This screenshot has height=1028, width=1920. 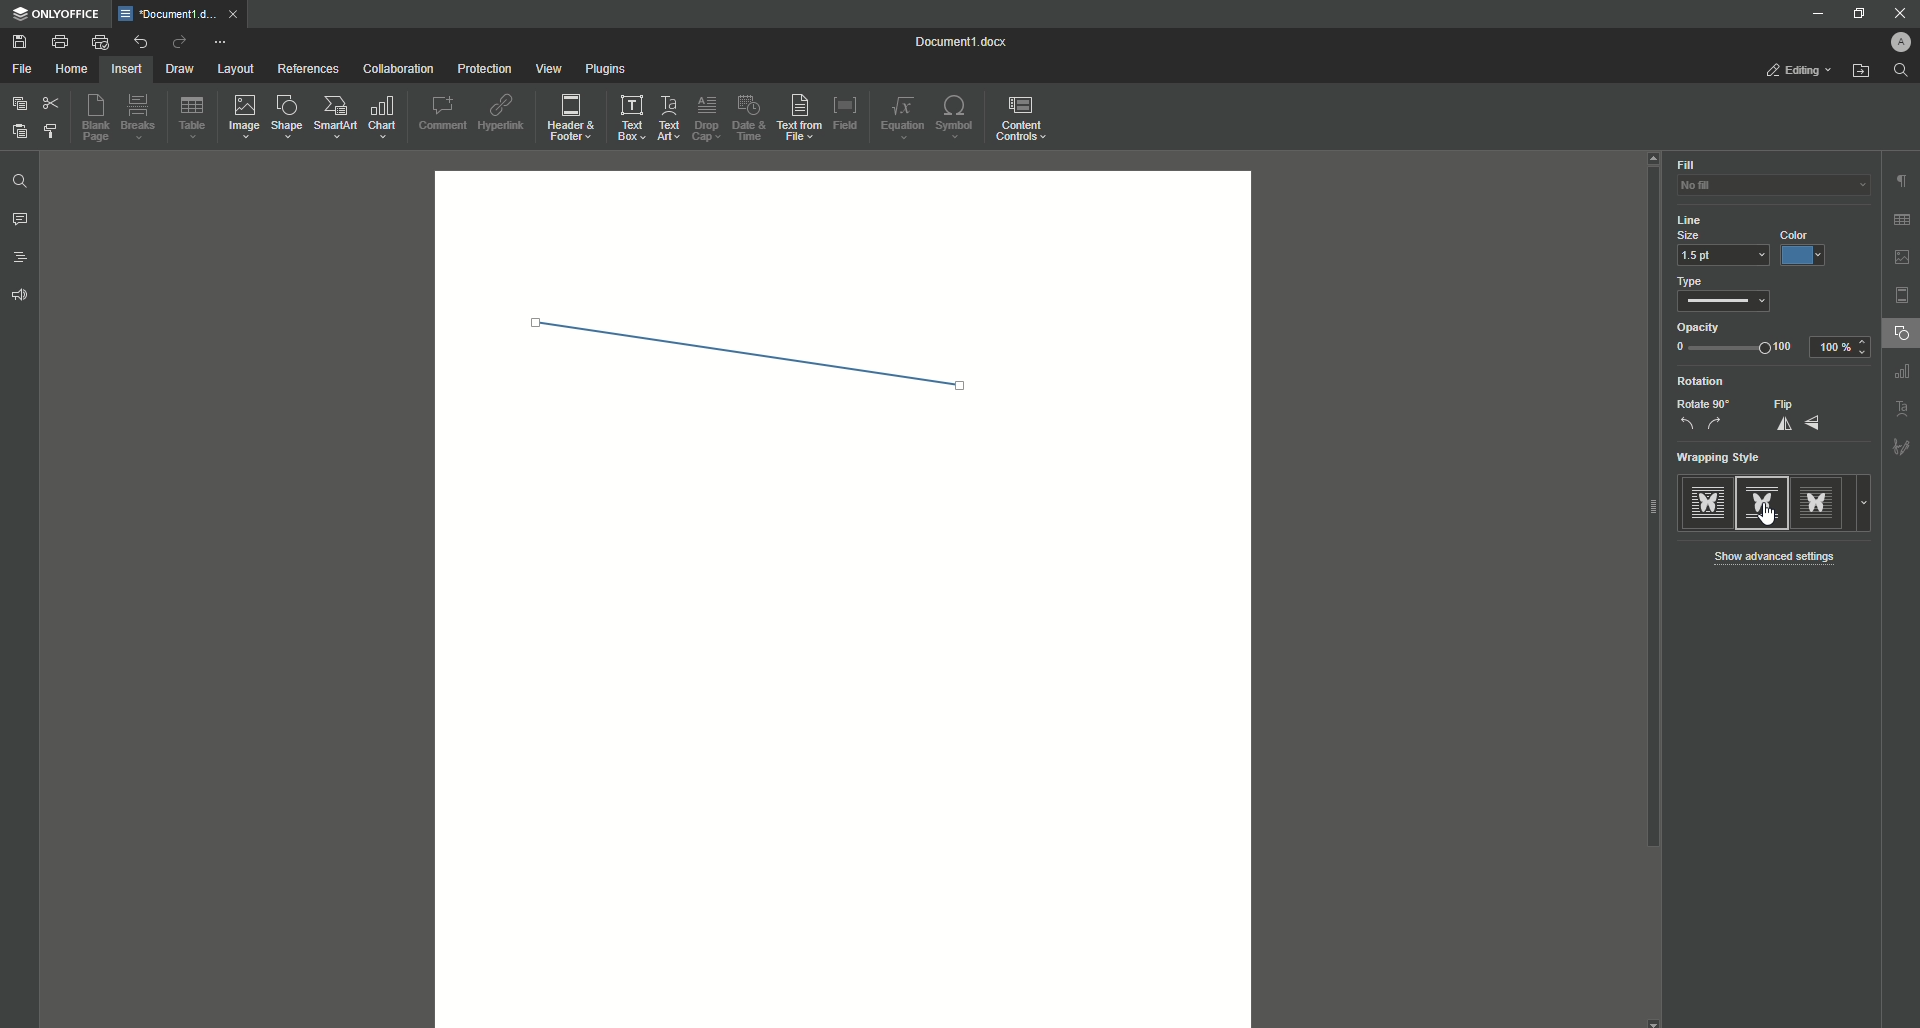 What do you see at coordinates (50, 103) in the screenshot?
I see `Cut` at bounding box center [50, 103].